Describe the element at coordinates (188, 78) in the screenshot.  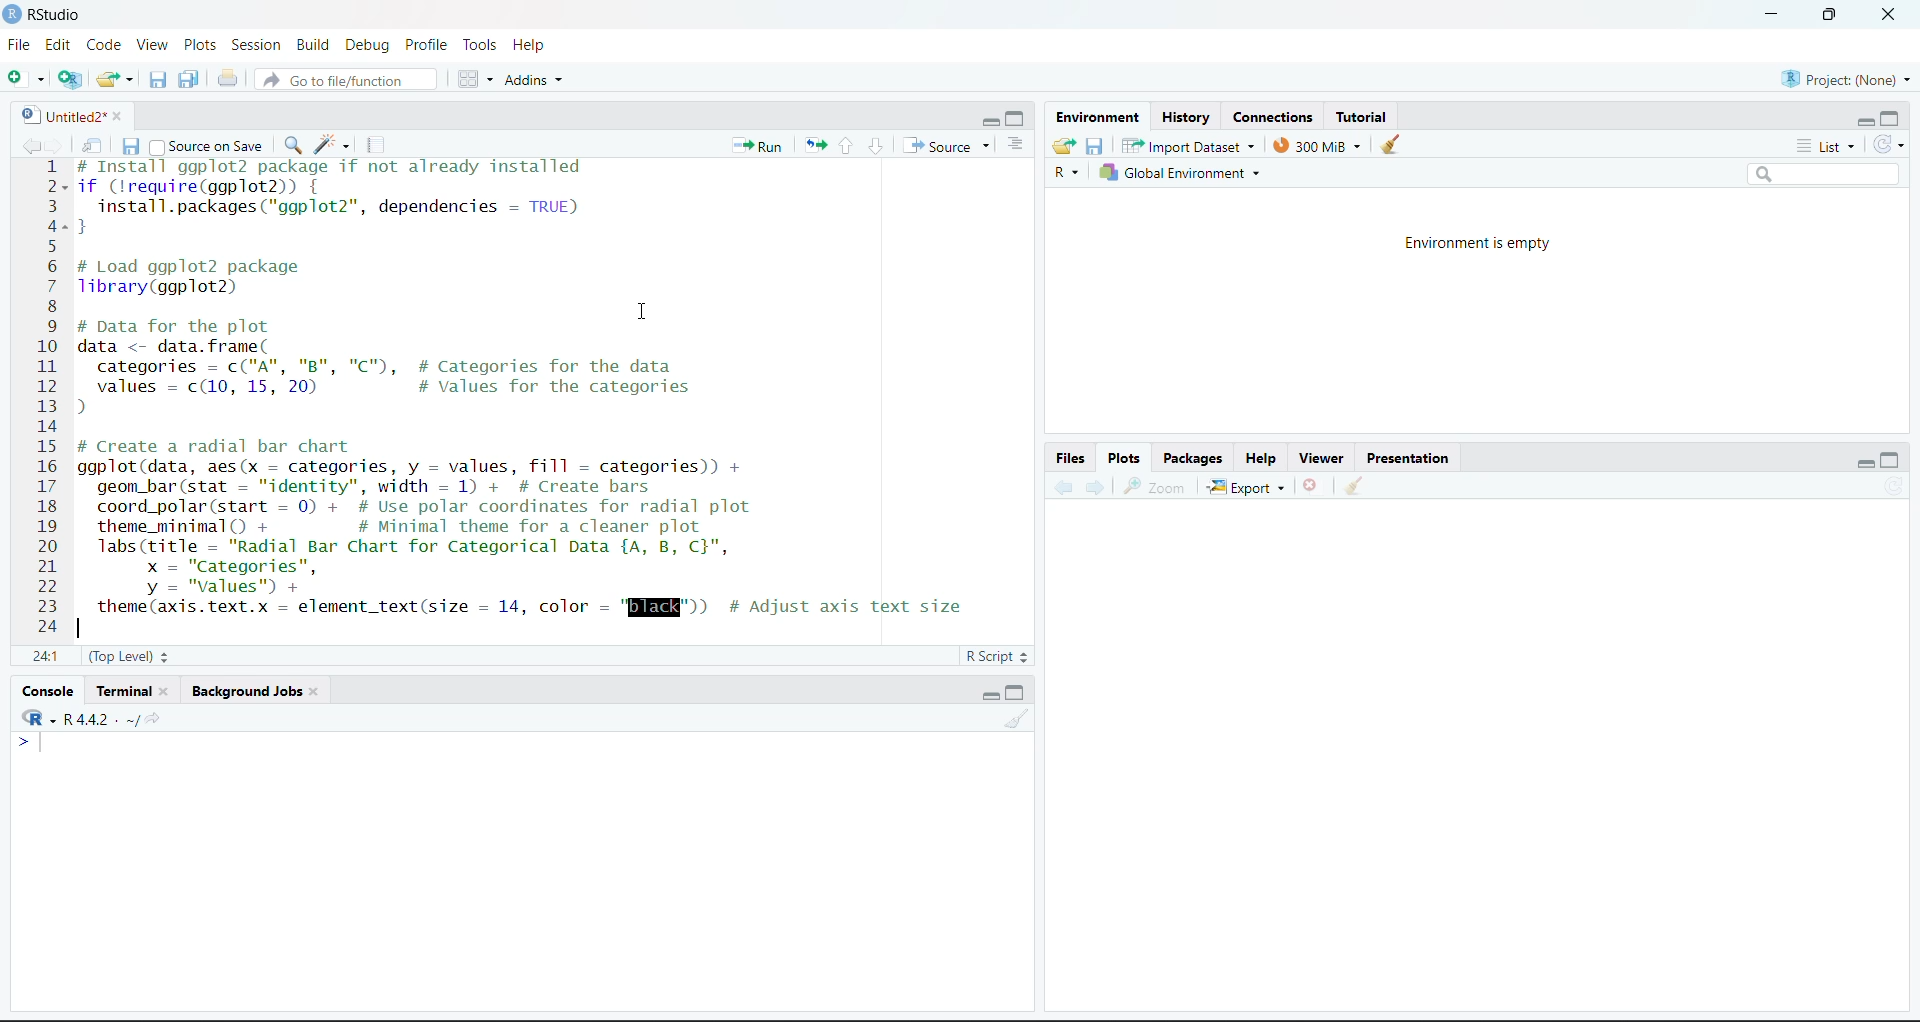
I see `save all open documents` at that location.